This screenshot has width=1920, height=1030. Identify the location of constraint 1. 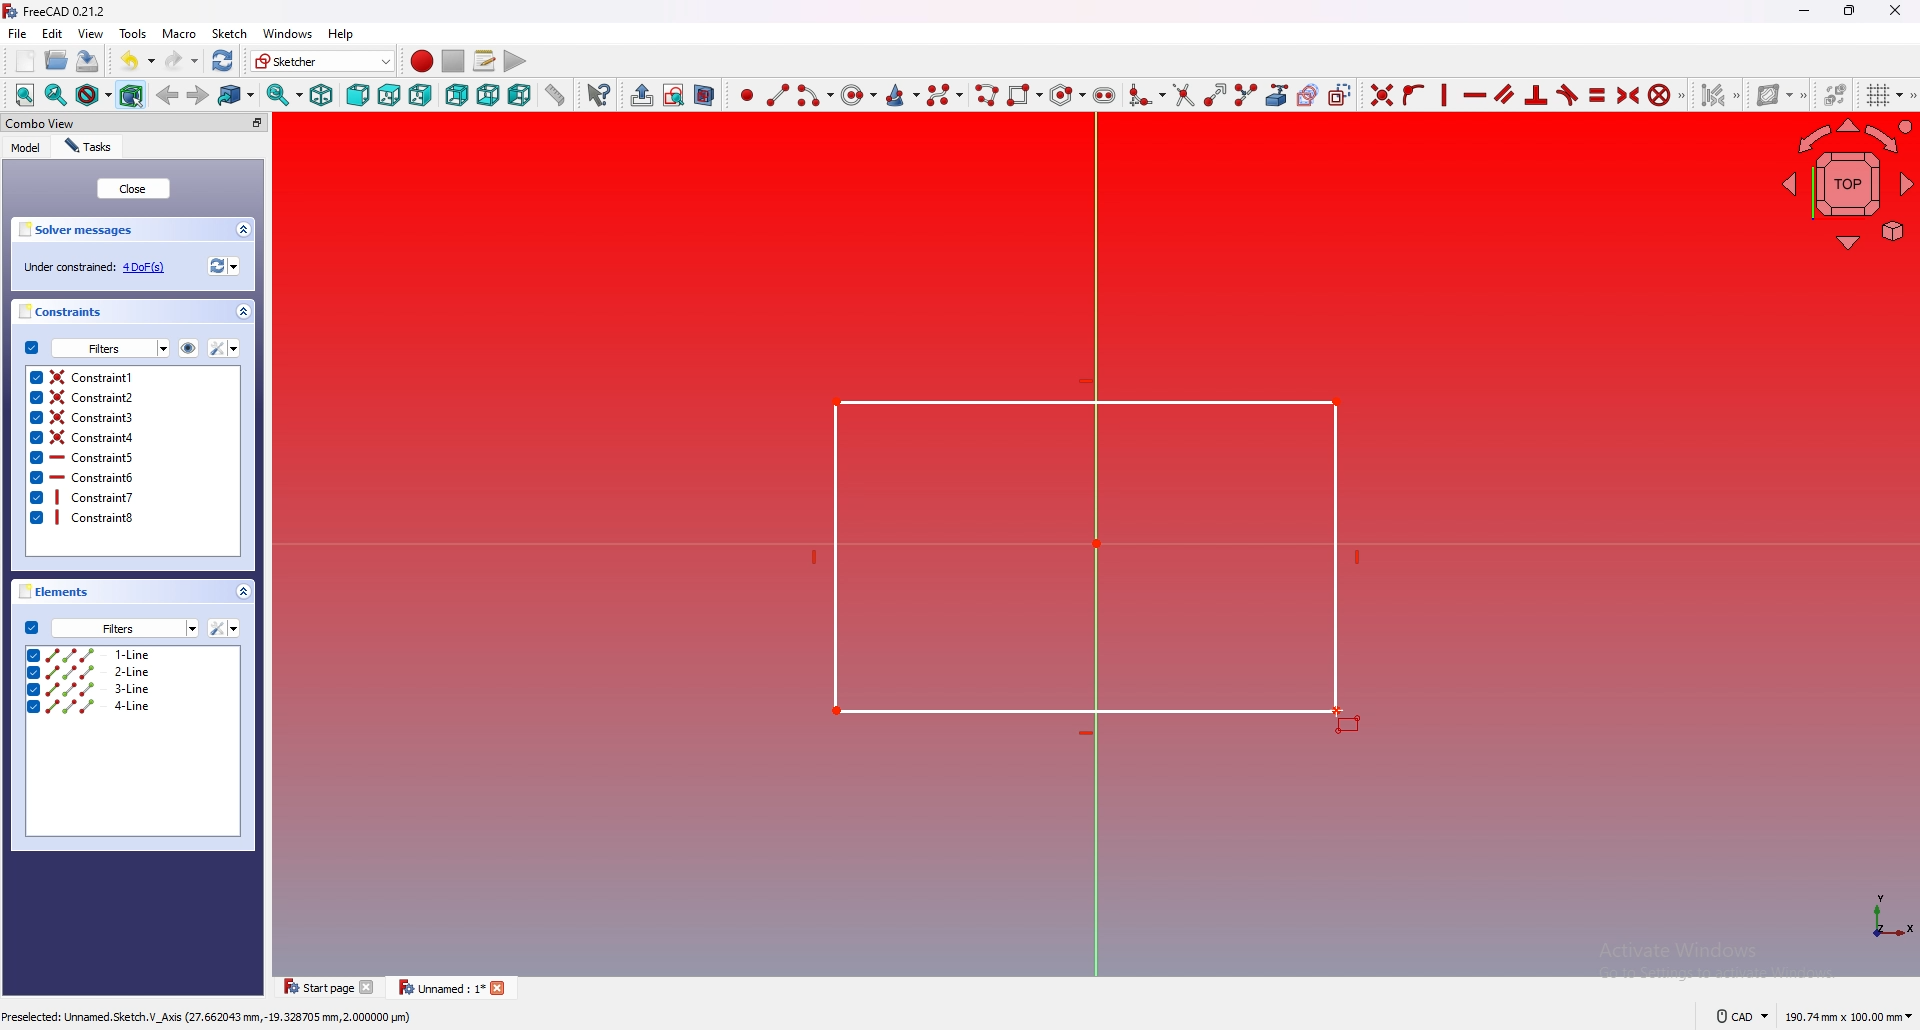
(134, 376).